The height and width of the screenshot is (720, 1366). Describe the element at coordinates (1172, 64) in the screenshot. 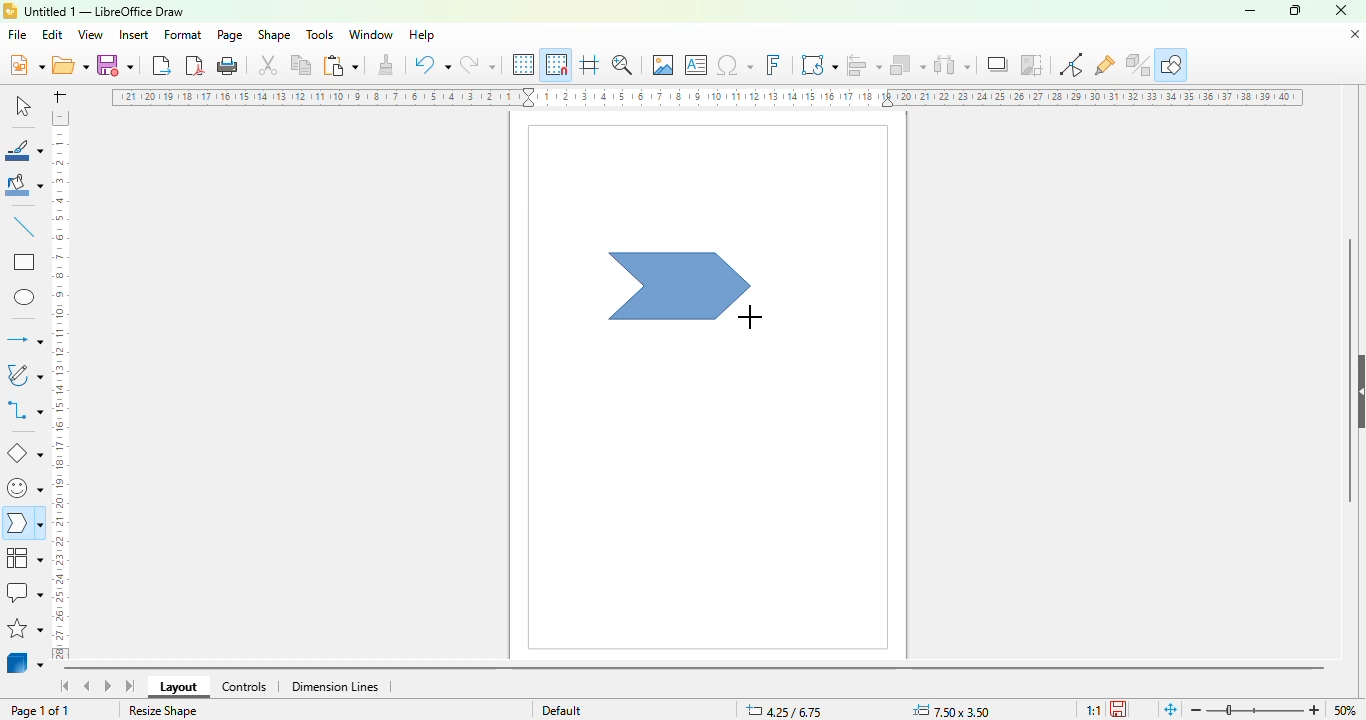

I see `show draw functions` at that location.